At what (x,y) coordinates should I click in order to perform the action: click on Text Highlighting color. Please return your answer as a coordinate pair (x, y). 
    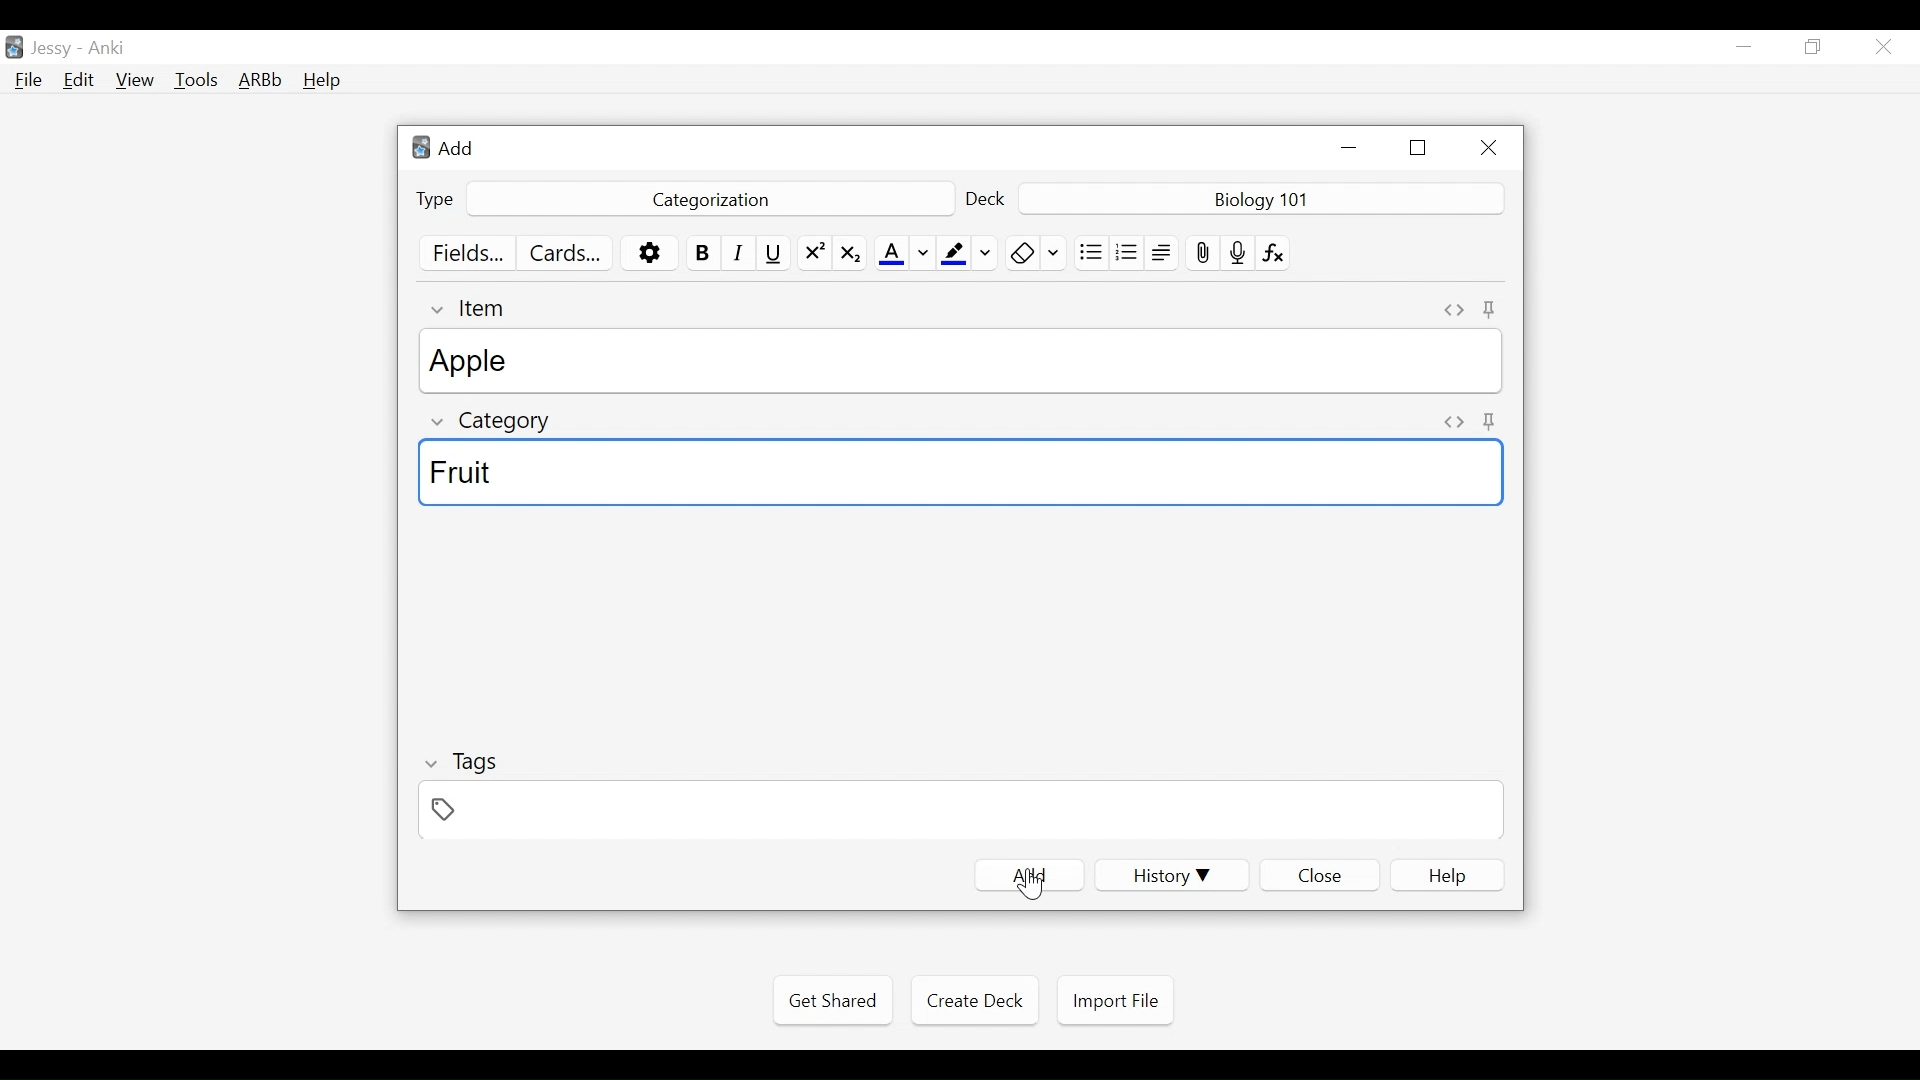
    Looking at the image, I should click on (968, 253).